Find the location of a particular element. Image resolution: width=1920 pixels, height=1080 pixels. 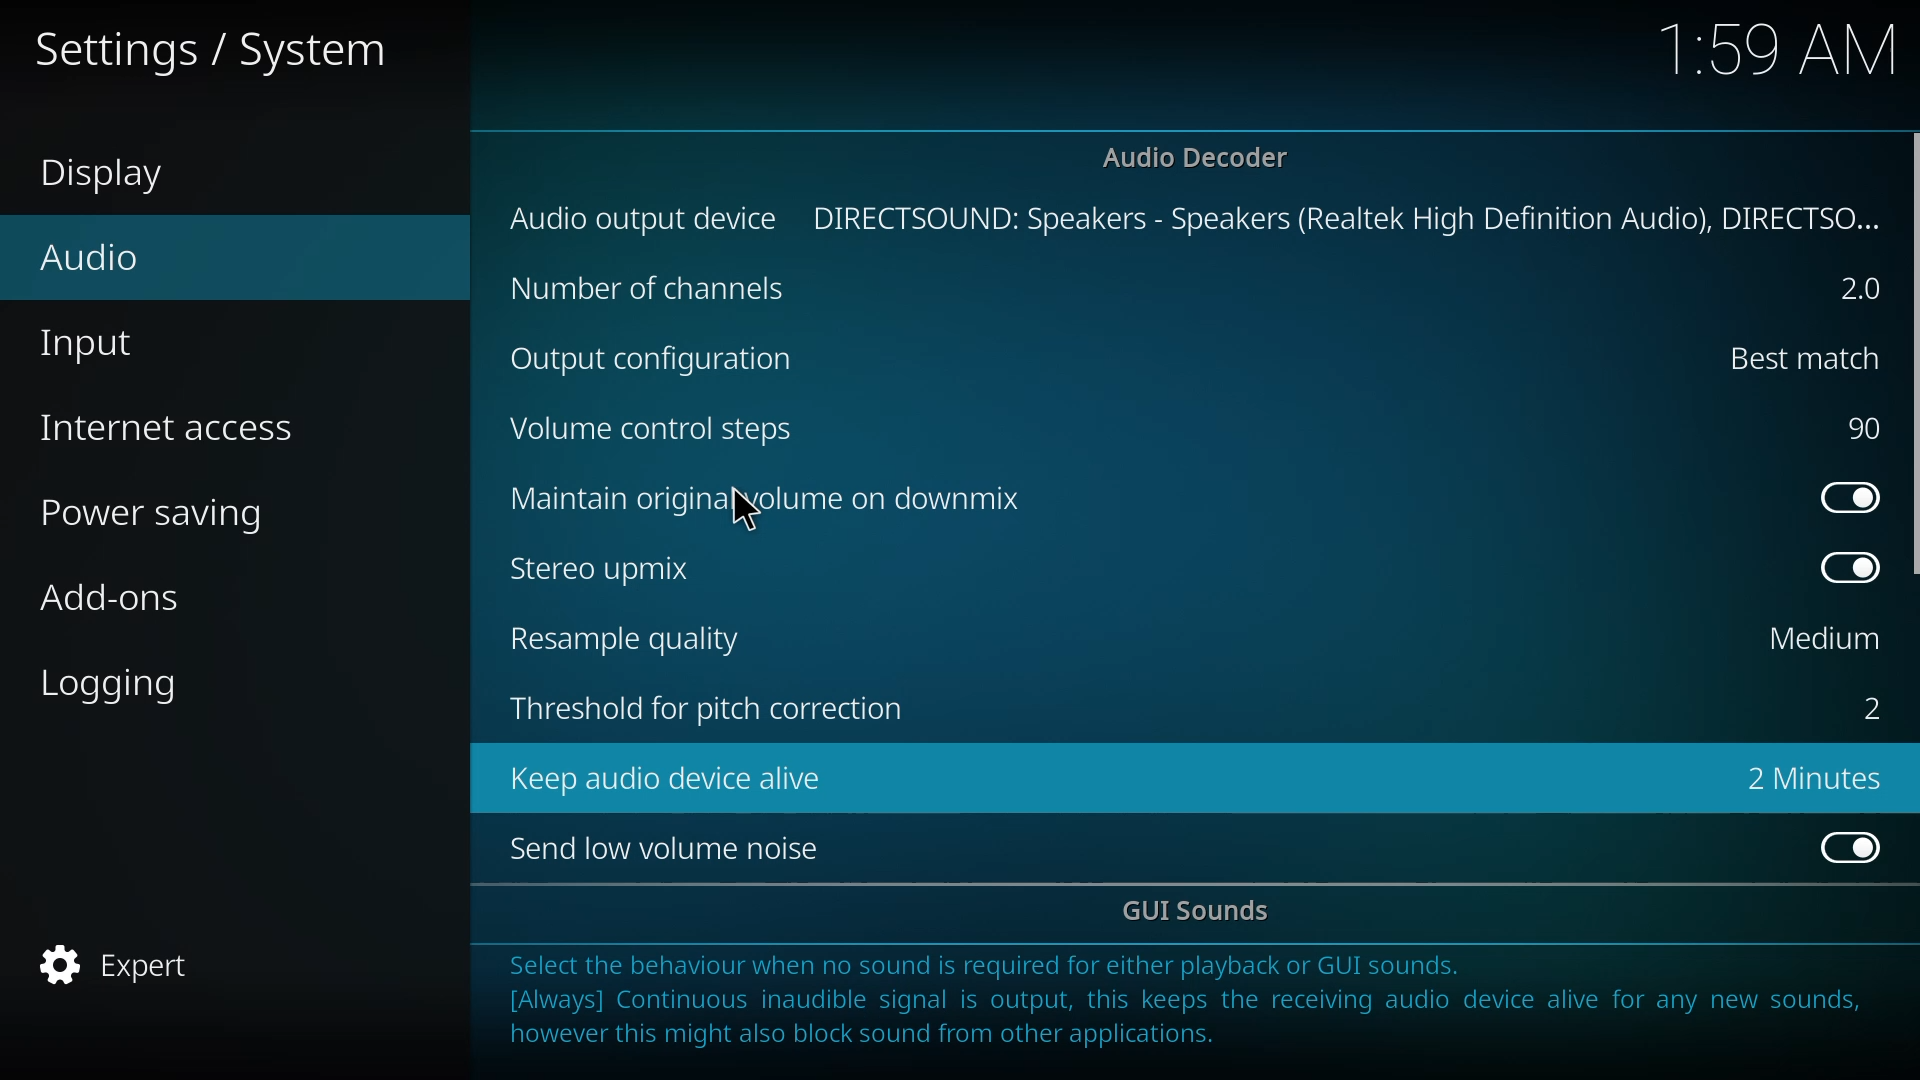

enabled is located at coordinates (1842, 567).